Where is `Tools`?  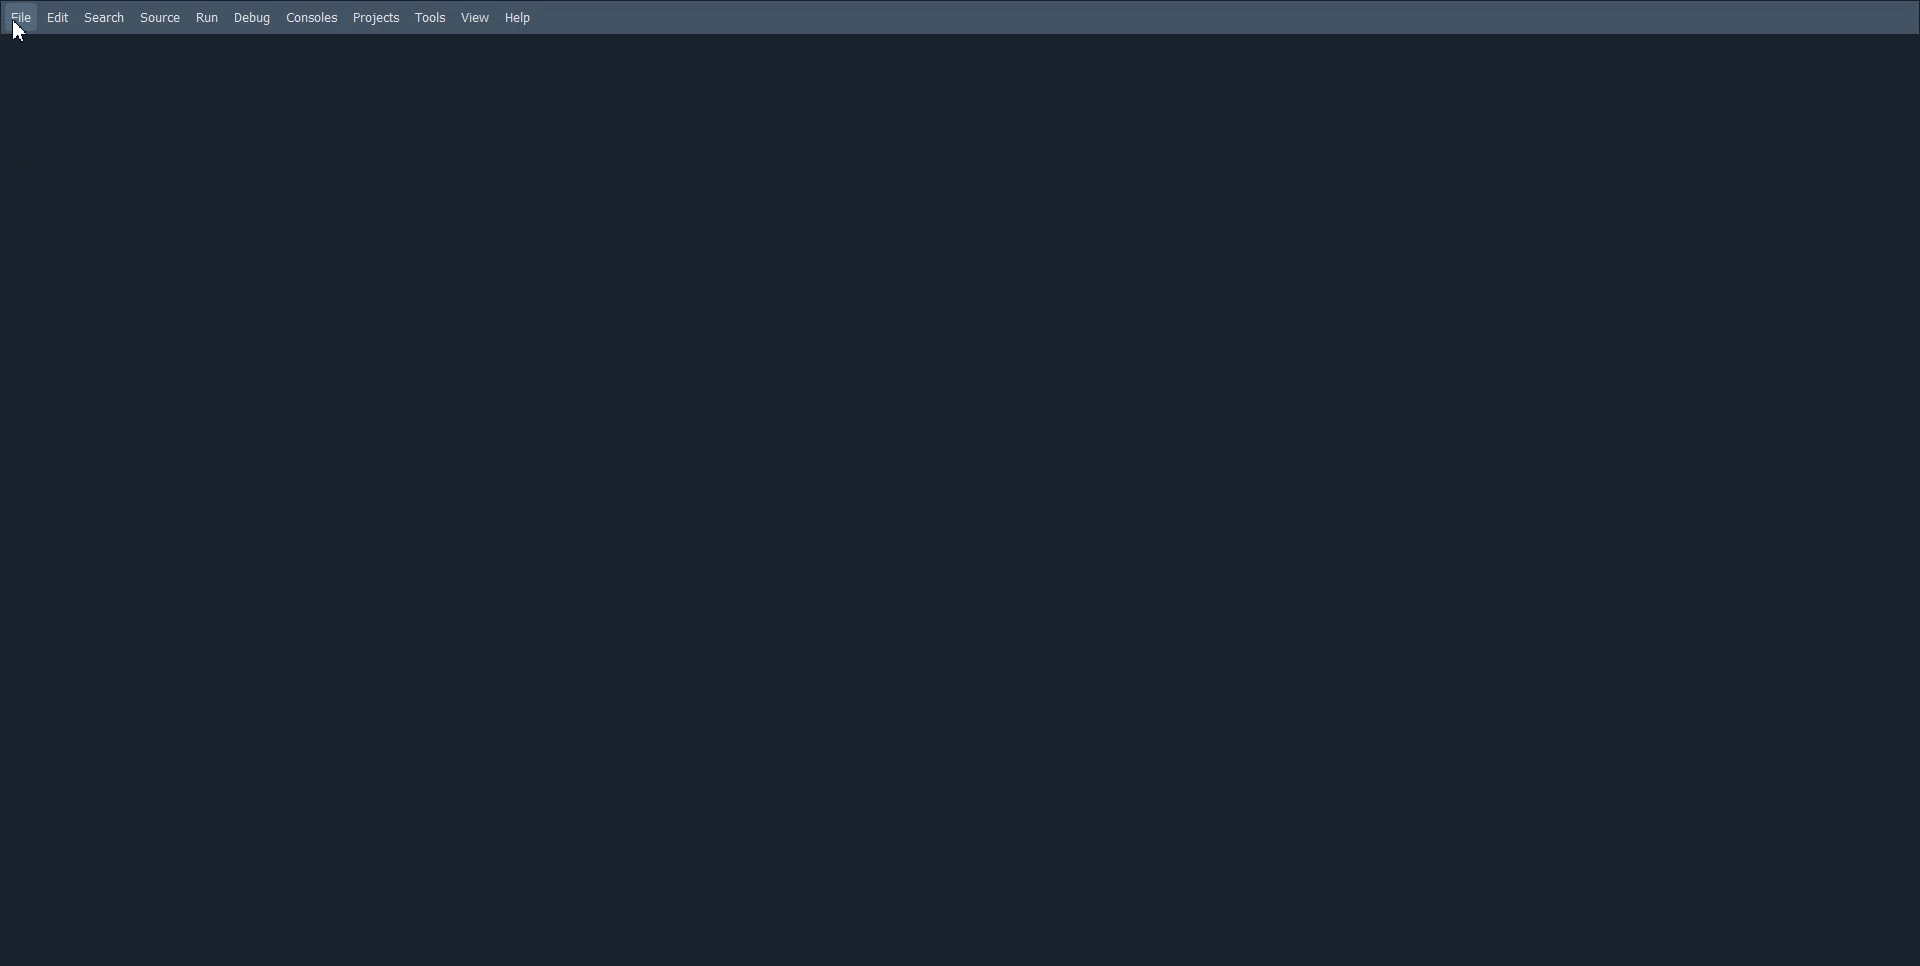 Tools is located at coordinates (430, 18).